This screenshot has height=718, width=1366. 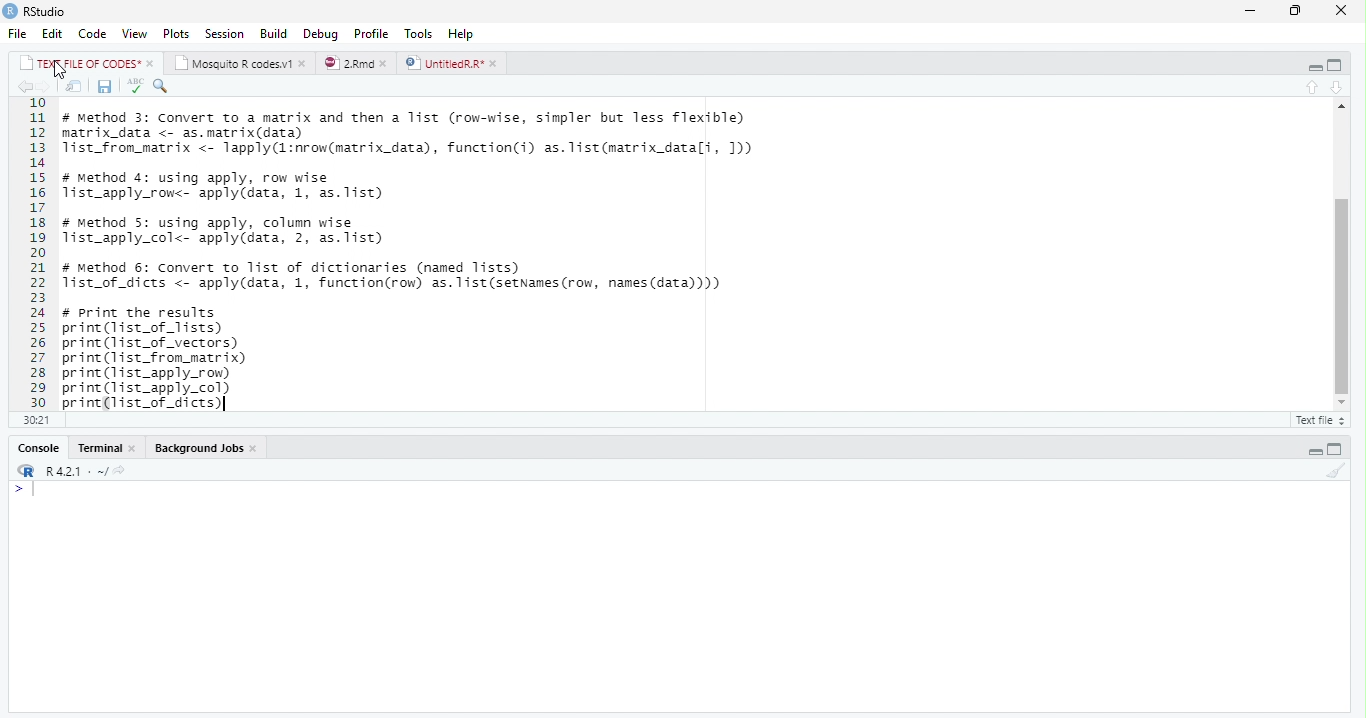 I want to click on Tools, so click(x=421, y=33).